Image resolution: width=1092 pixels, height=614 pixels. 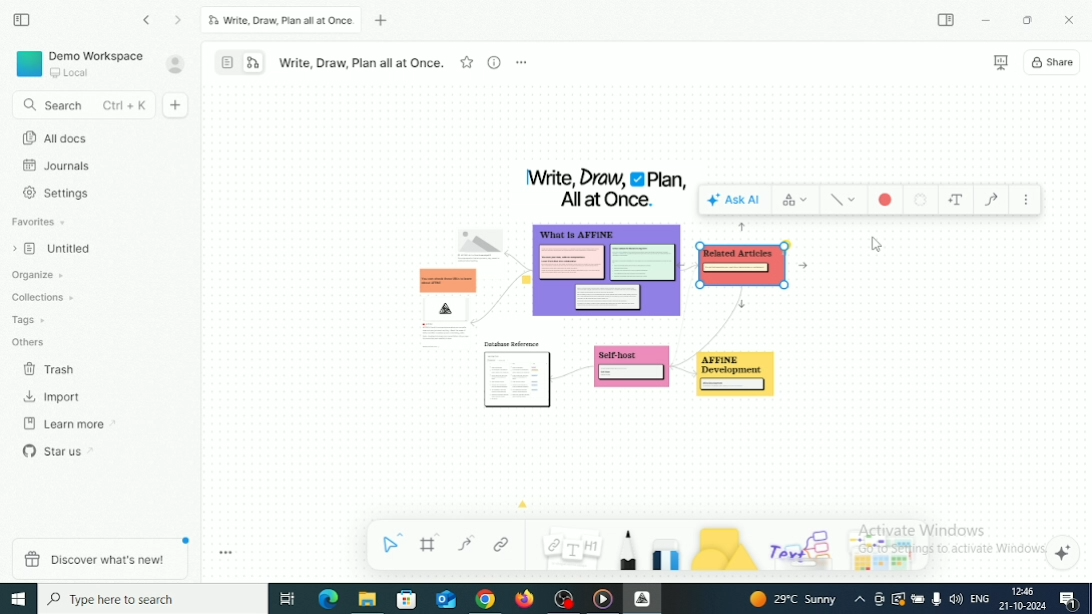 I want to click on New doc, so click(x=177, y=105).